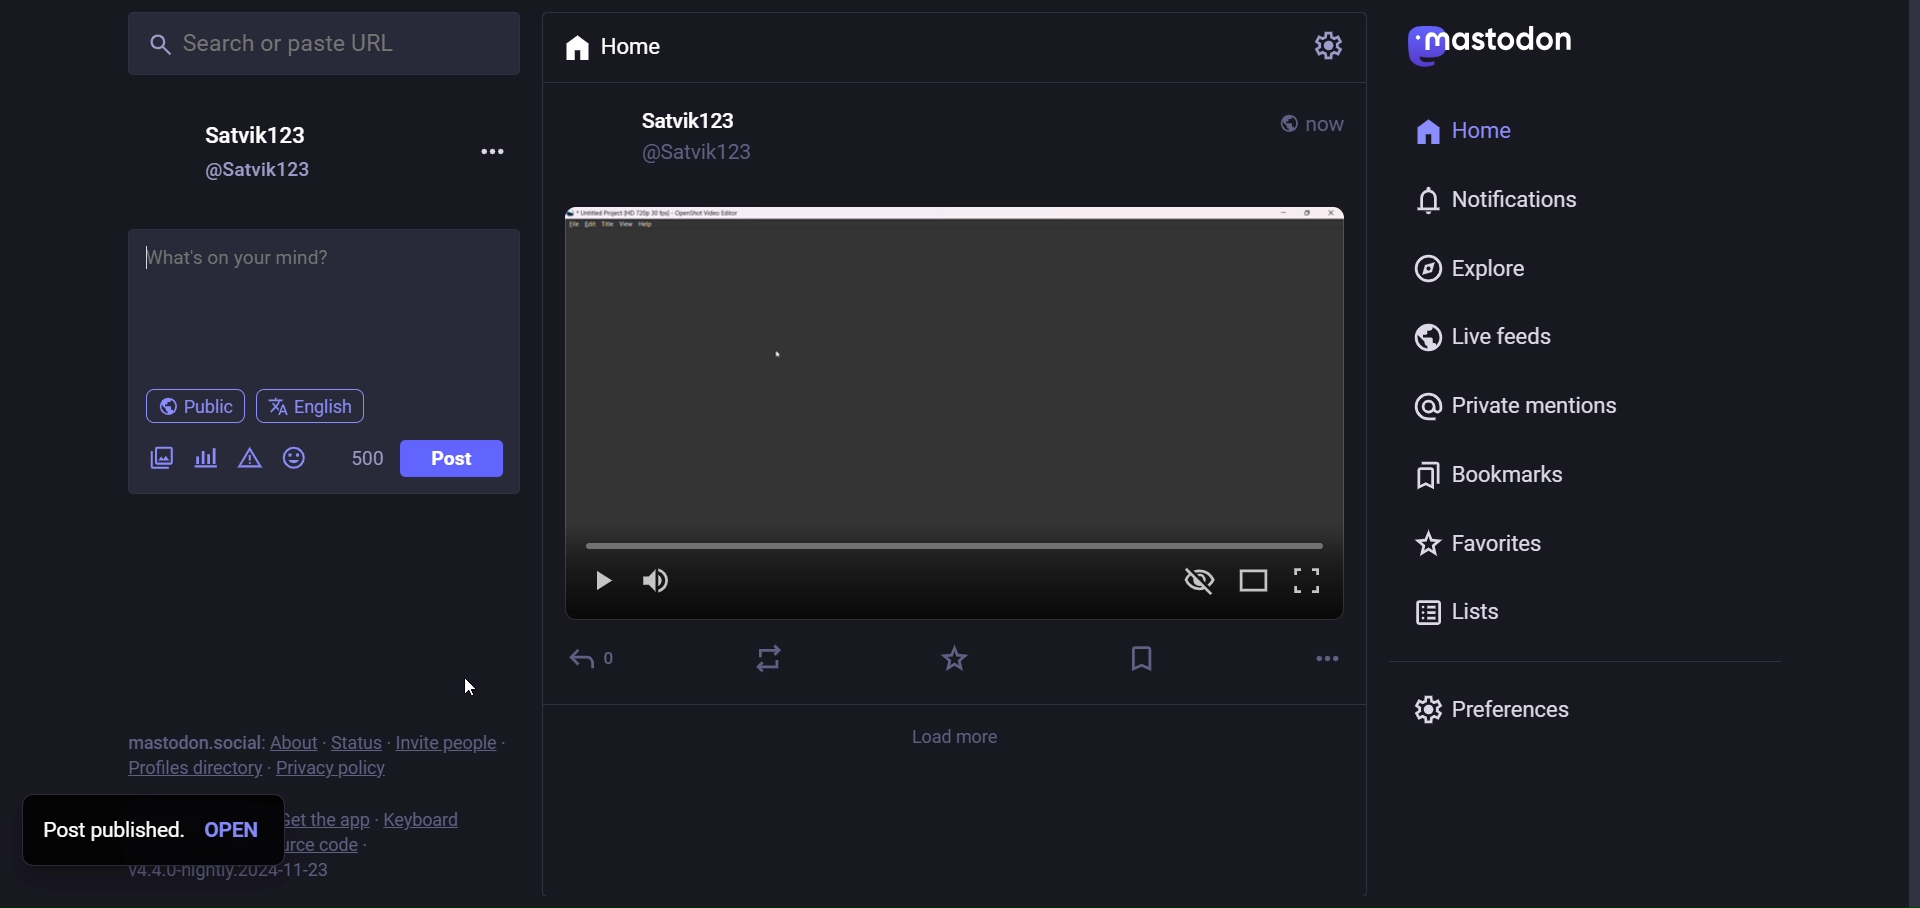  I want to click on status, so click(355, 742).